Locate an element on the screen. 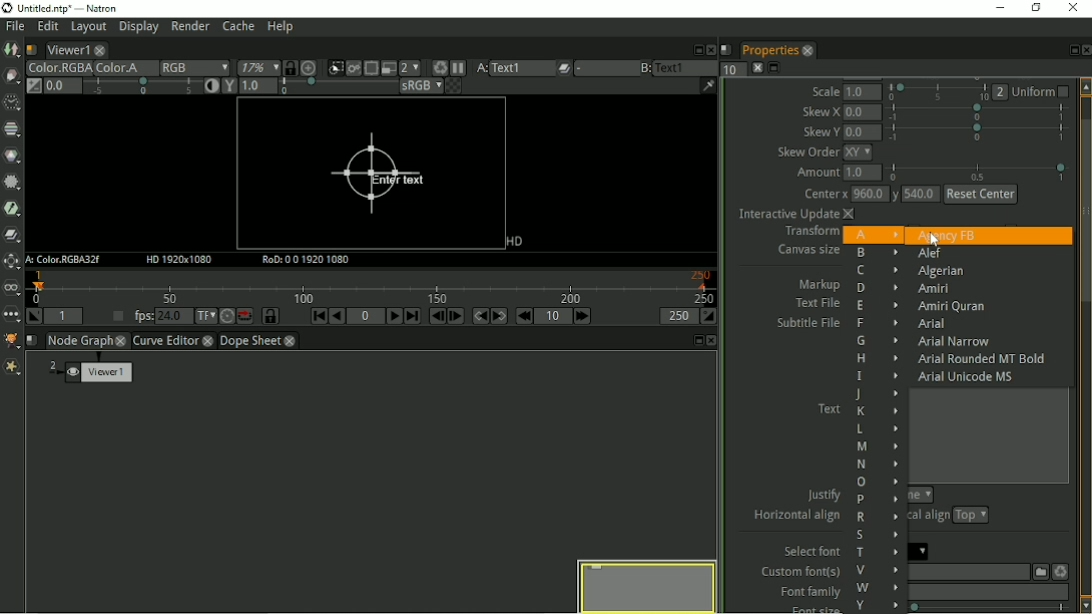 Image resolution: width=1092 pixels, height=614 pixels. Other is located at coordinates (11, 317).